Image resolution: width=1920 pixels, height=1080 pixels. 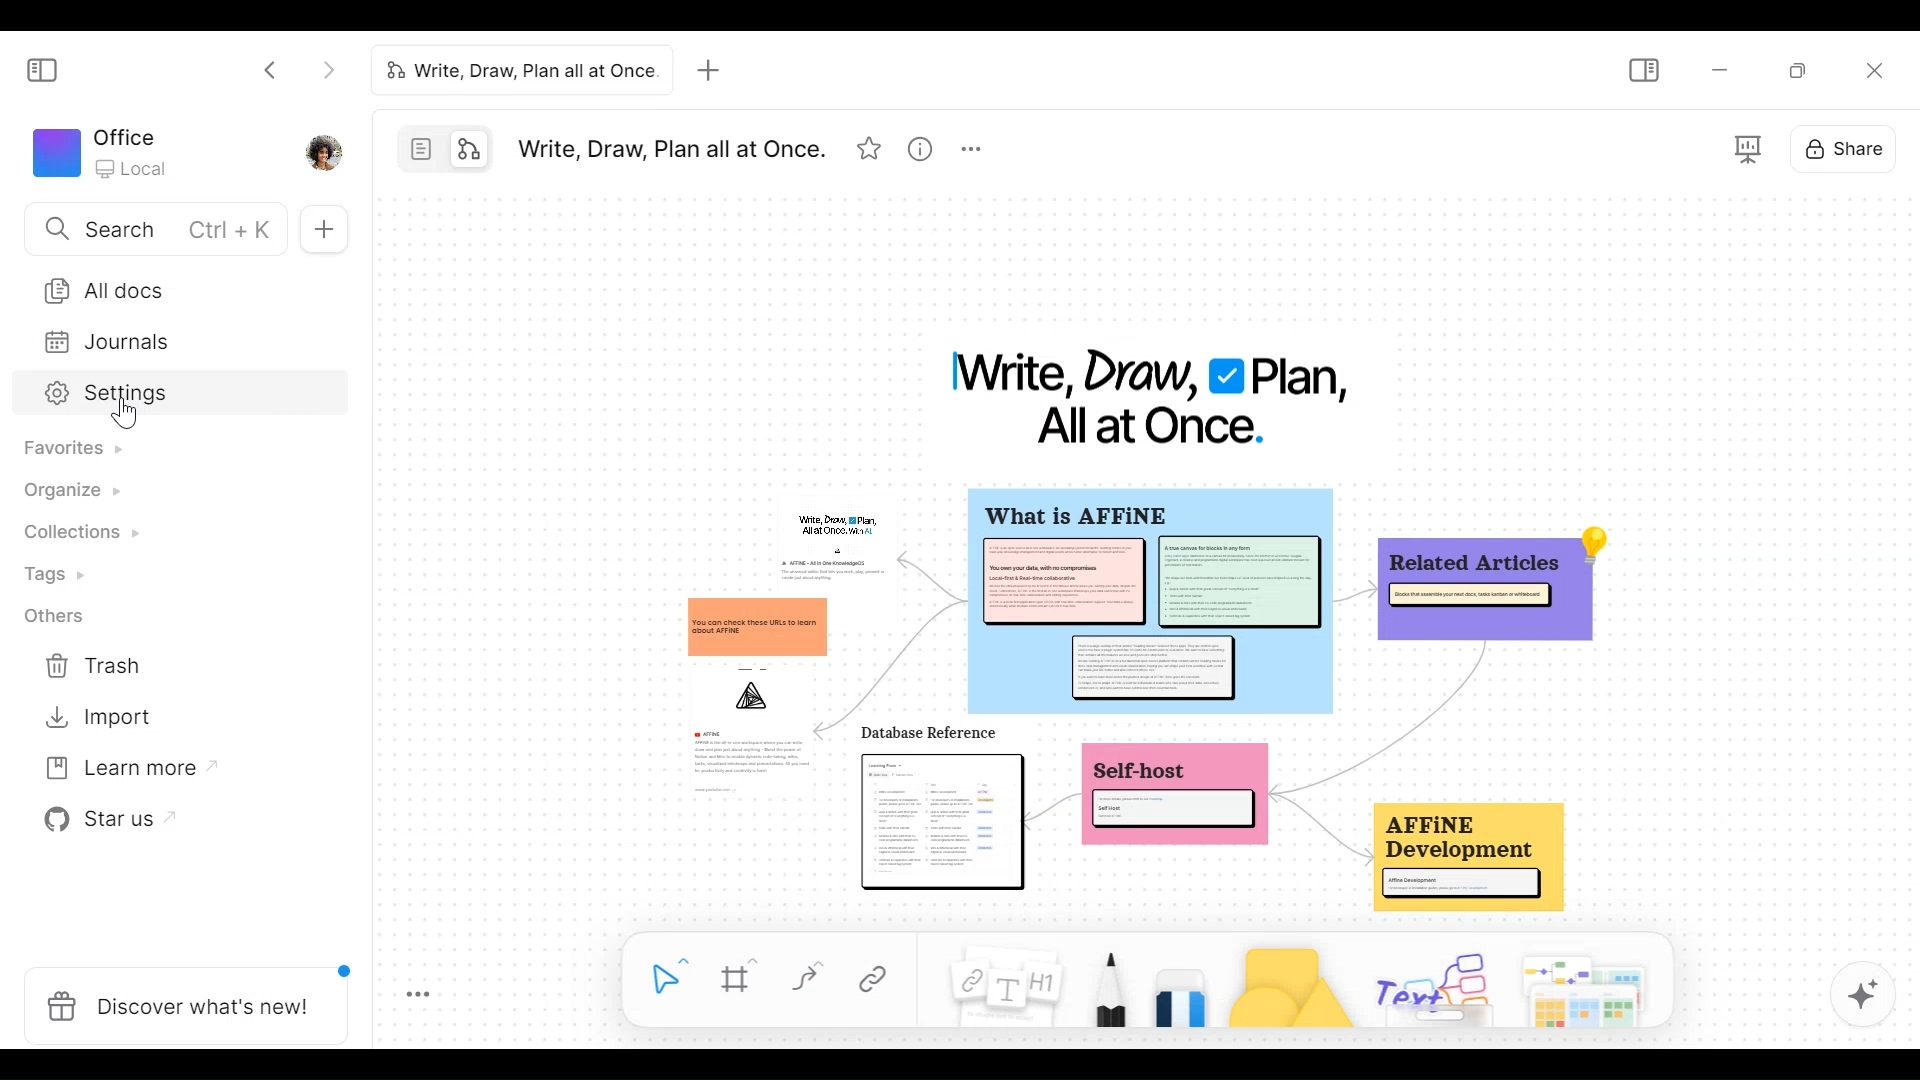 I want to click on Import, so click(x=101, y=718).